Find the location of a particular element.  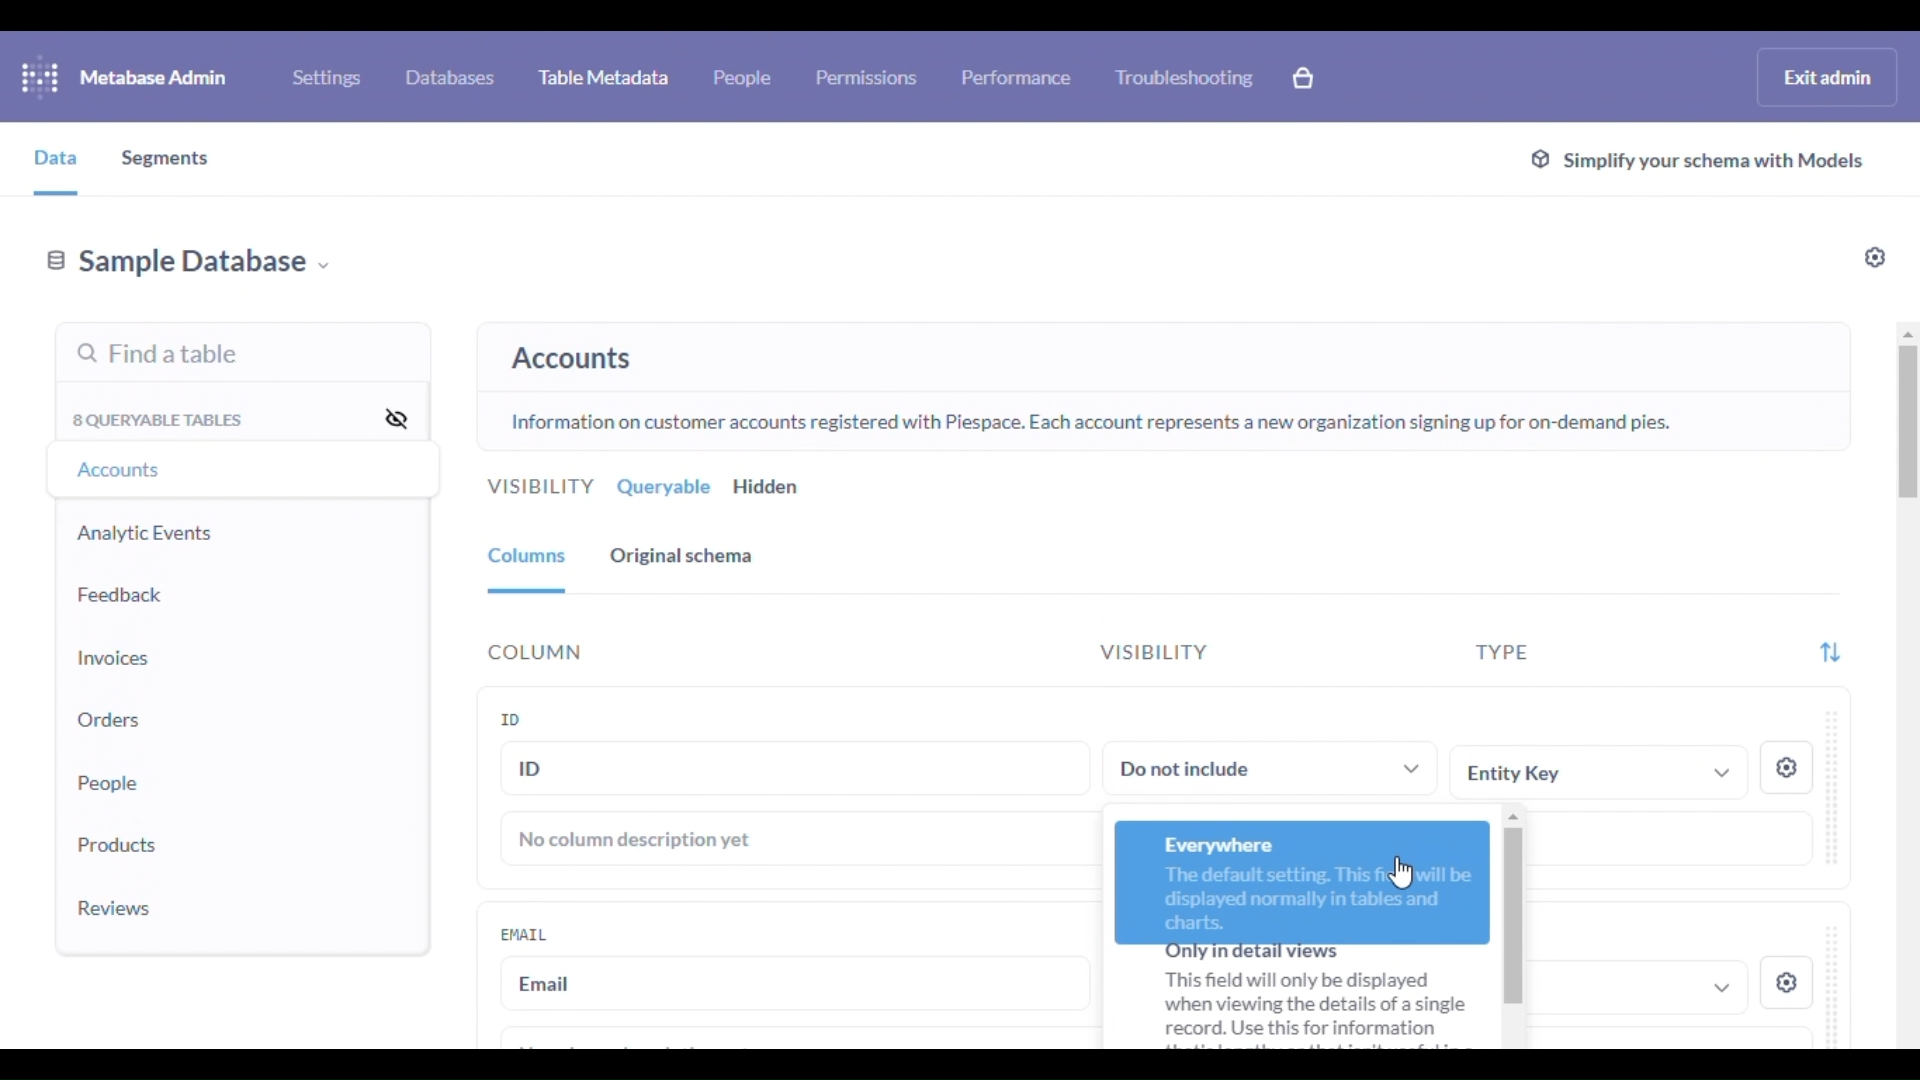

settings is located at coordinates (326, 78).